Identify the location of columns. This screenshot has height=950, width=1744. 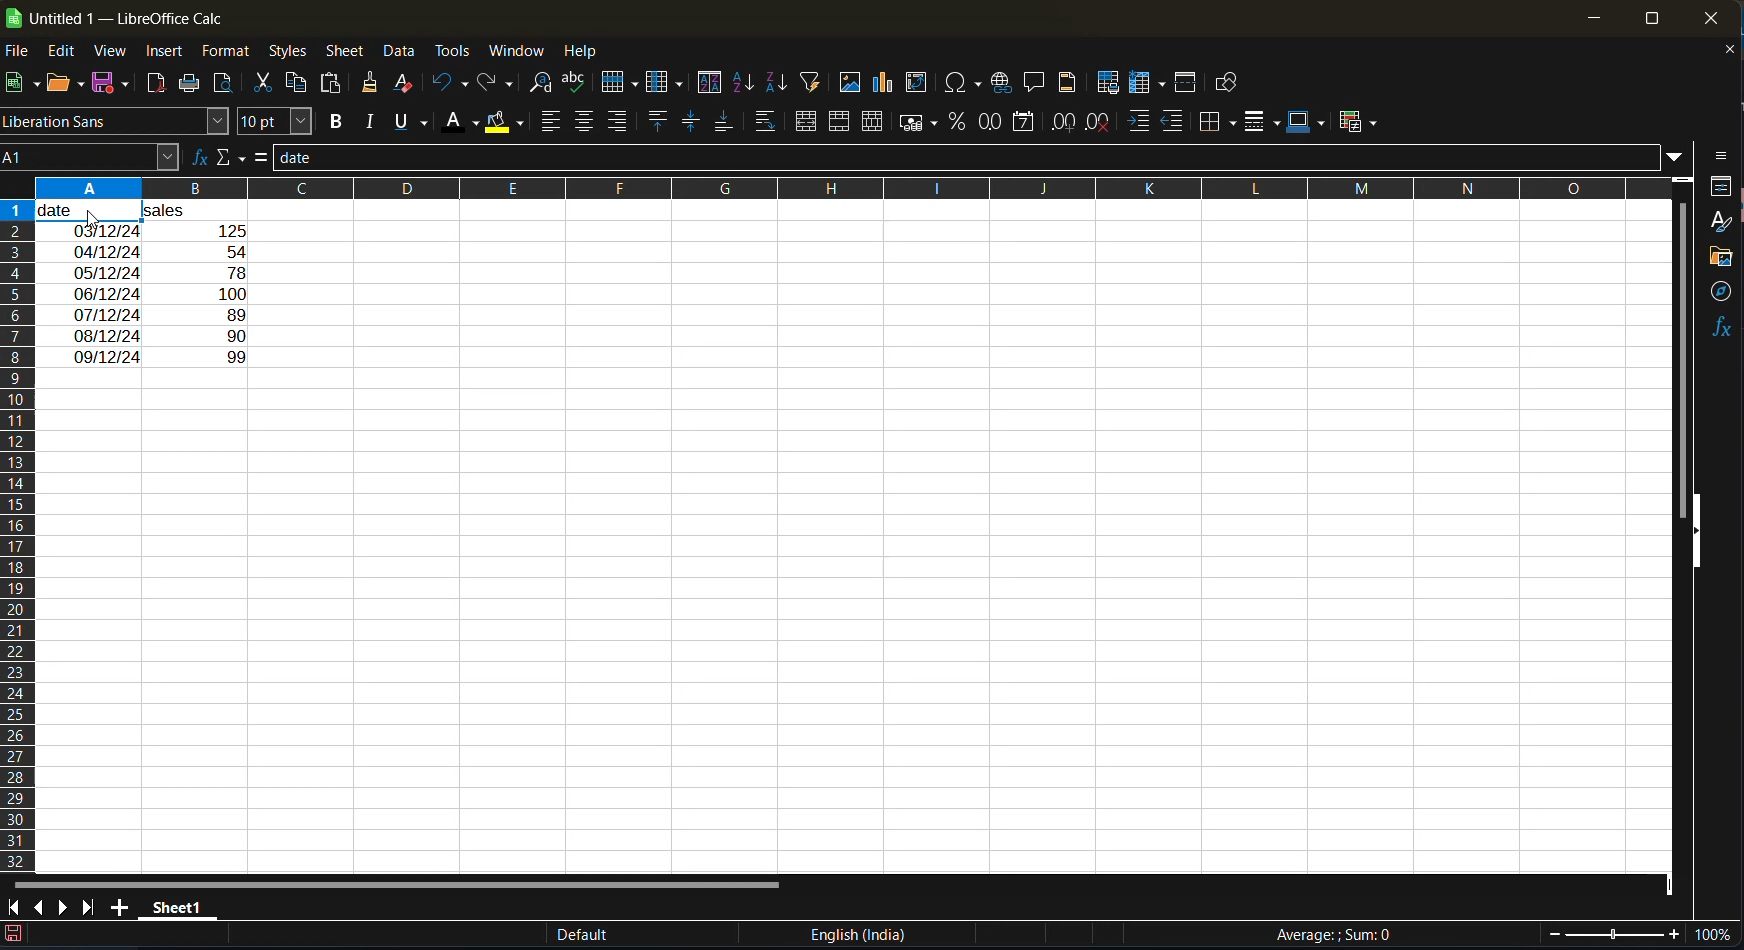
(16, 533).